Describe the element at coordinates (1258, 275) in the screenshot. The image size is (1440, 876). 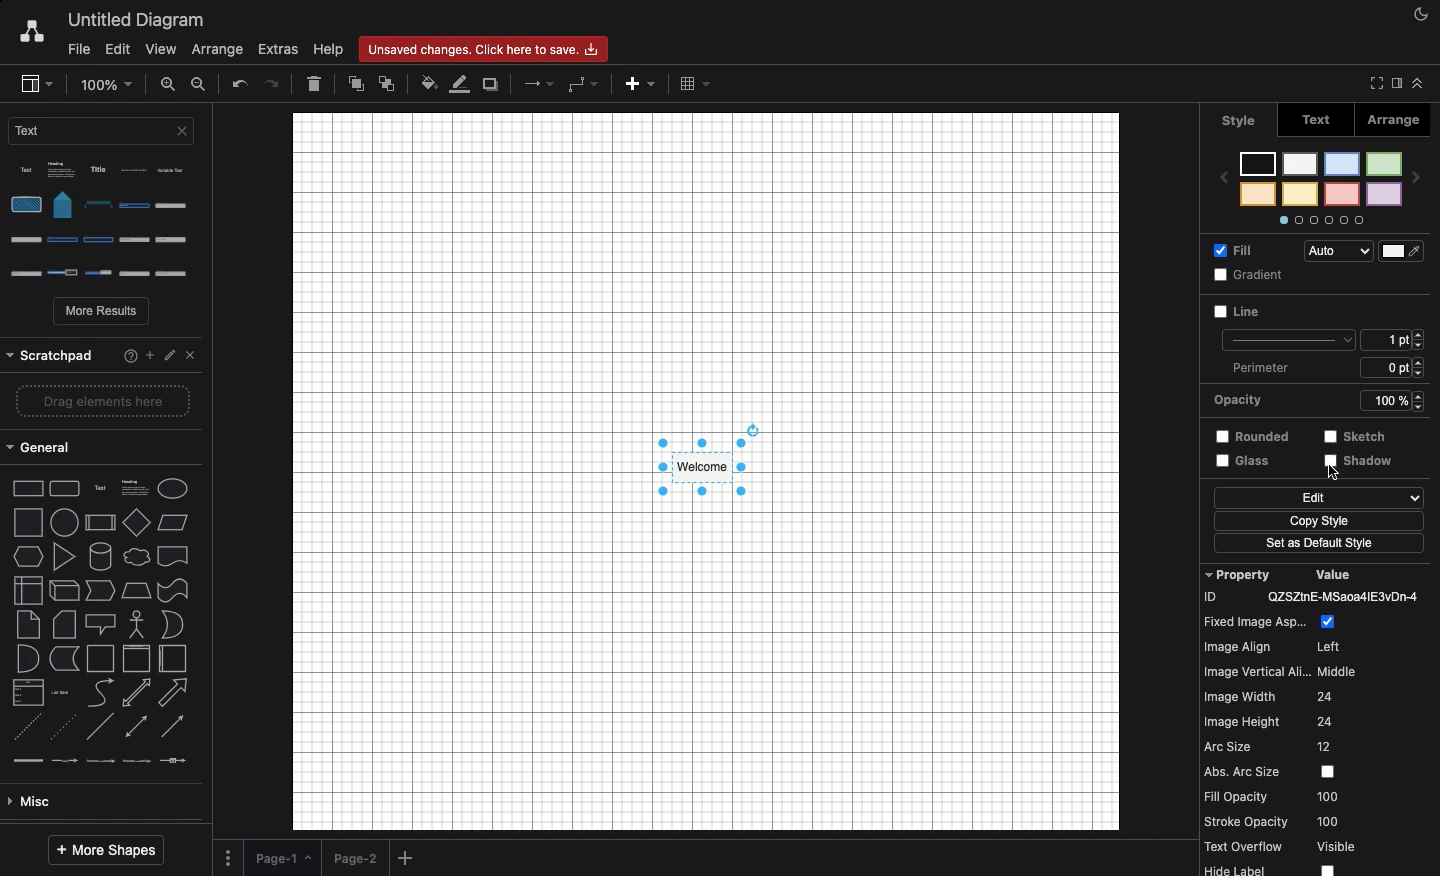
I see `Line` at that location.